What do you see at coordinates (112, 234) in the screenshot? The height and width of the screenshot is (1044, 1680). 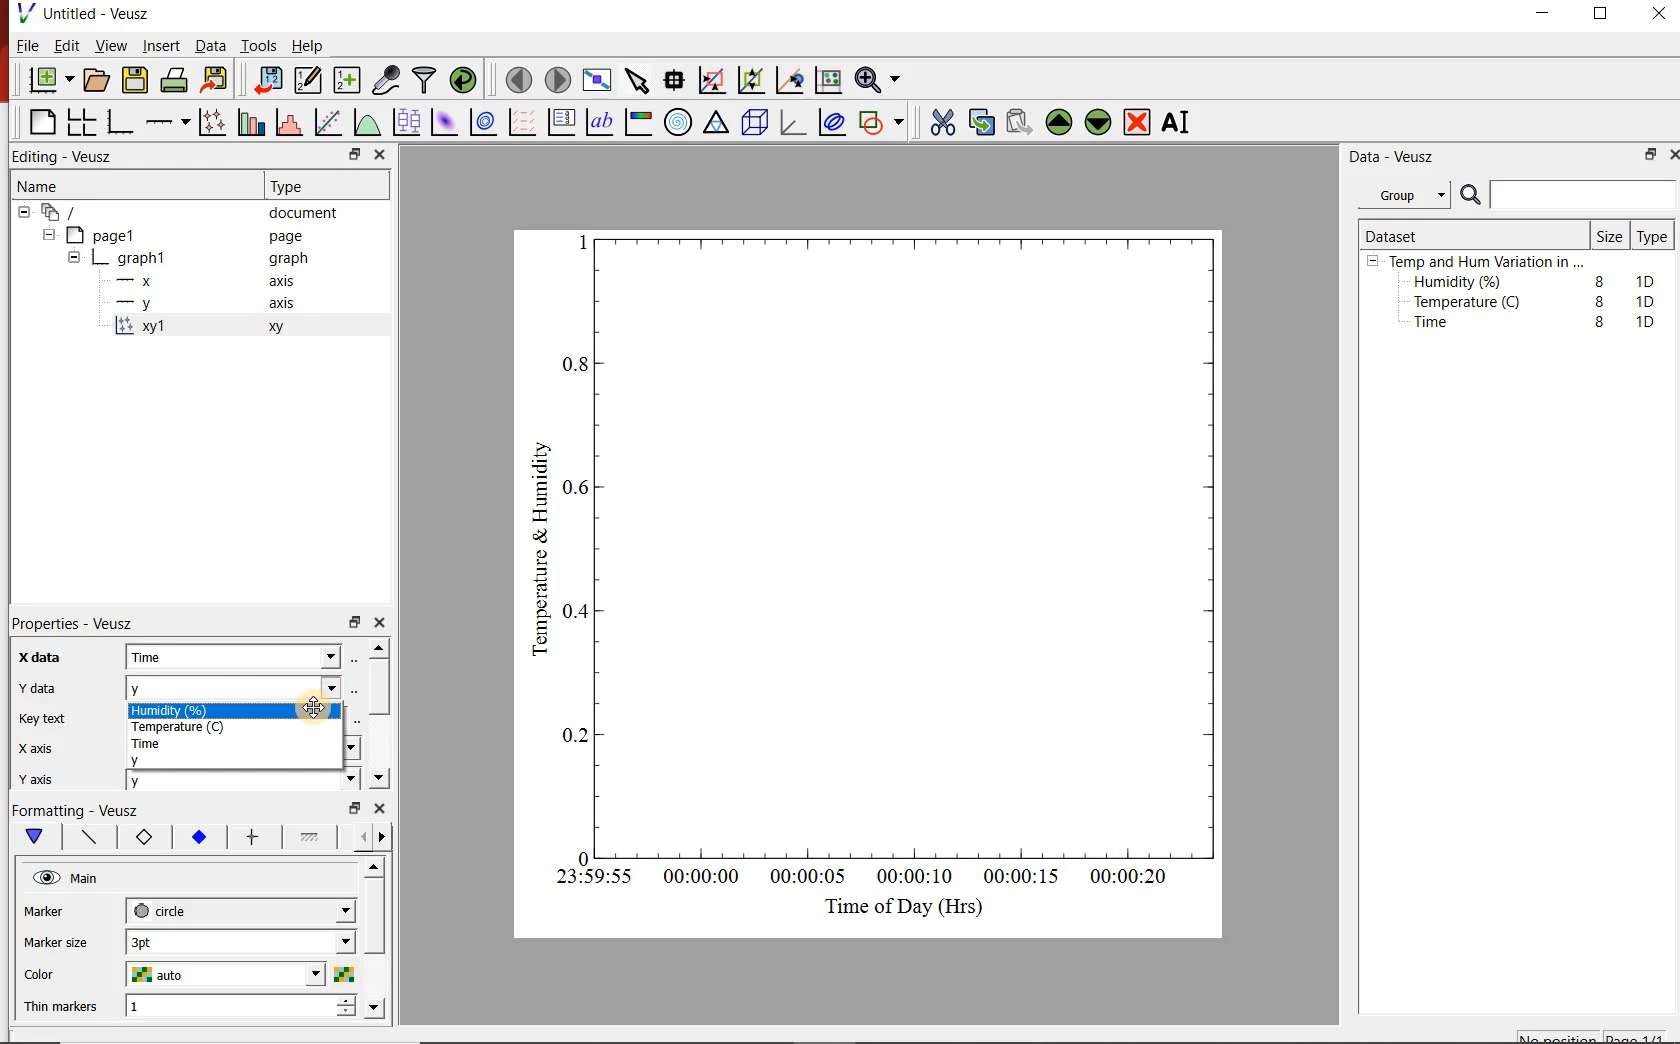 I see `page1` at bounding box center [112, 234].